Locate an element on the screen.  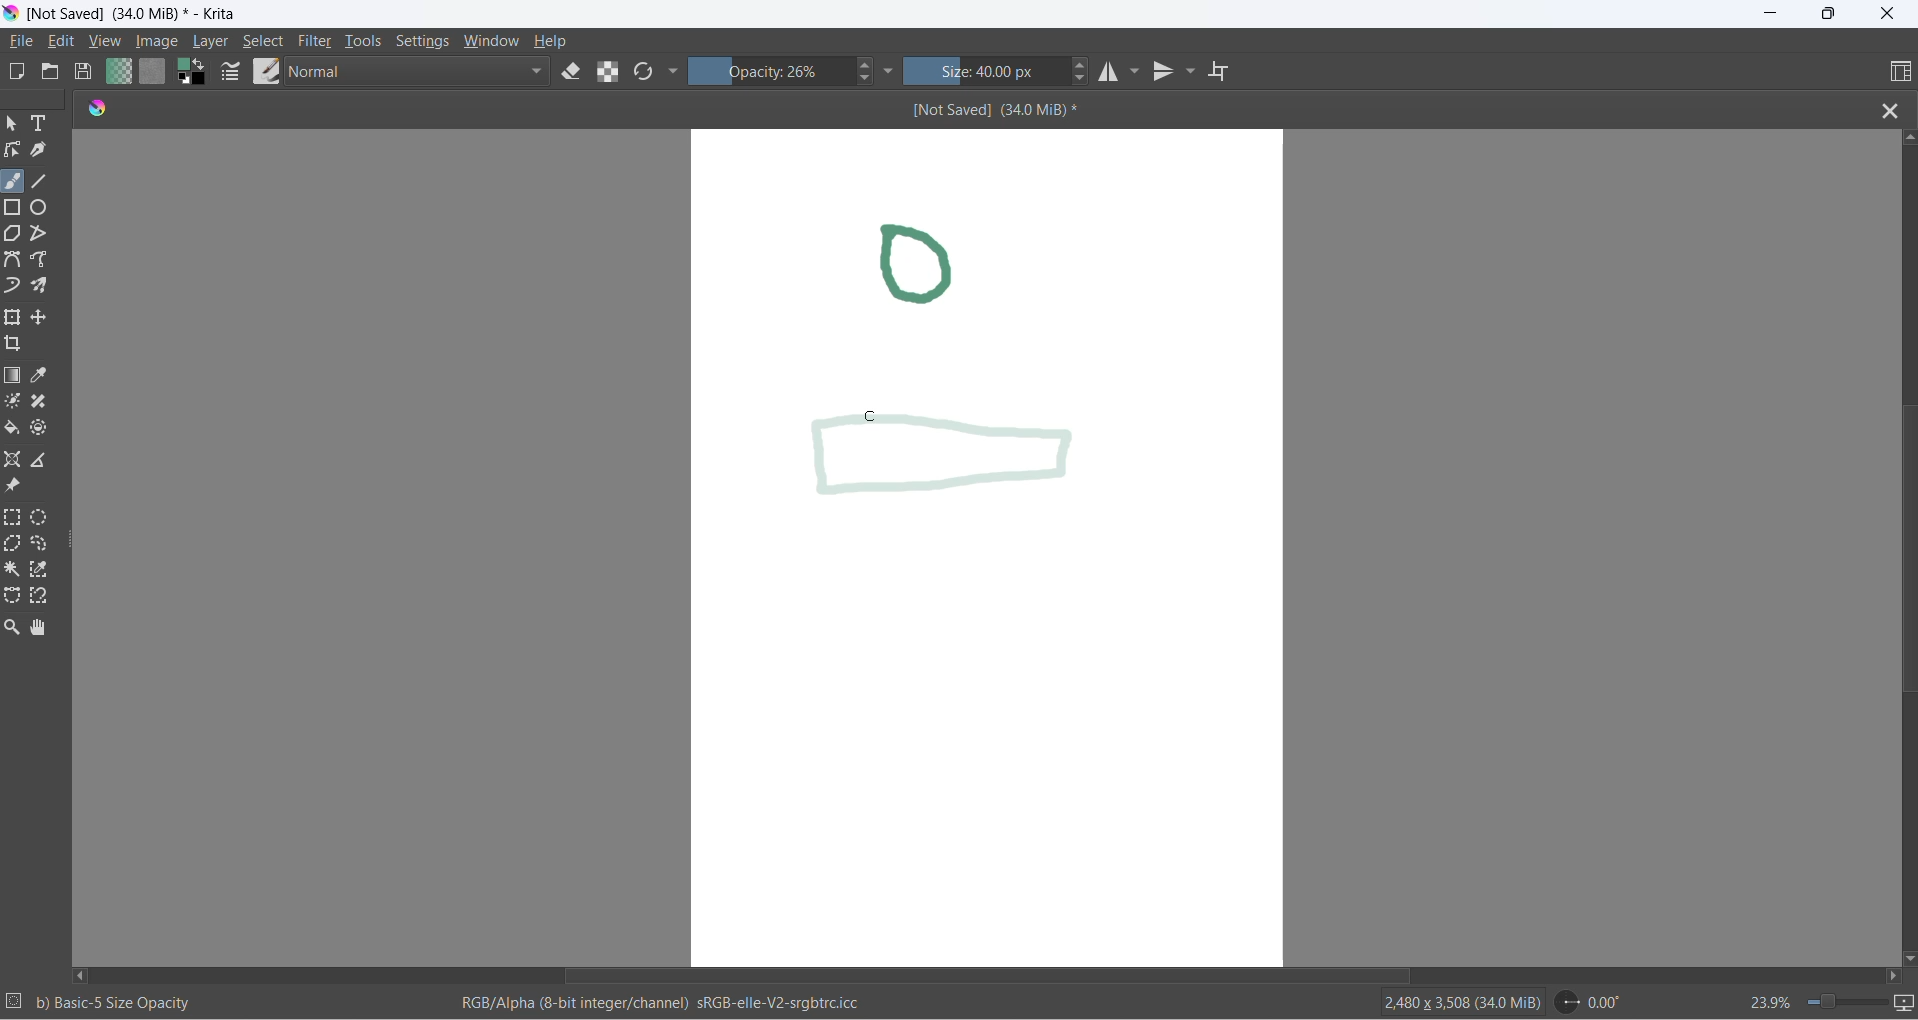
polyline tool is located at coordinates (45, 233).